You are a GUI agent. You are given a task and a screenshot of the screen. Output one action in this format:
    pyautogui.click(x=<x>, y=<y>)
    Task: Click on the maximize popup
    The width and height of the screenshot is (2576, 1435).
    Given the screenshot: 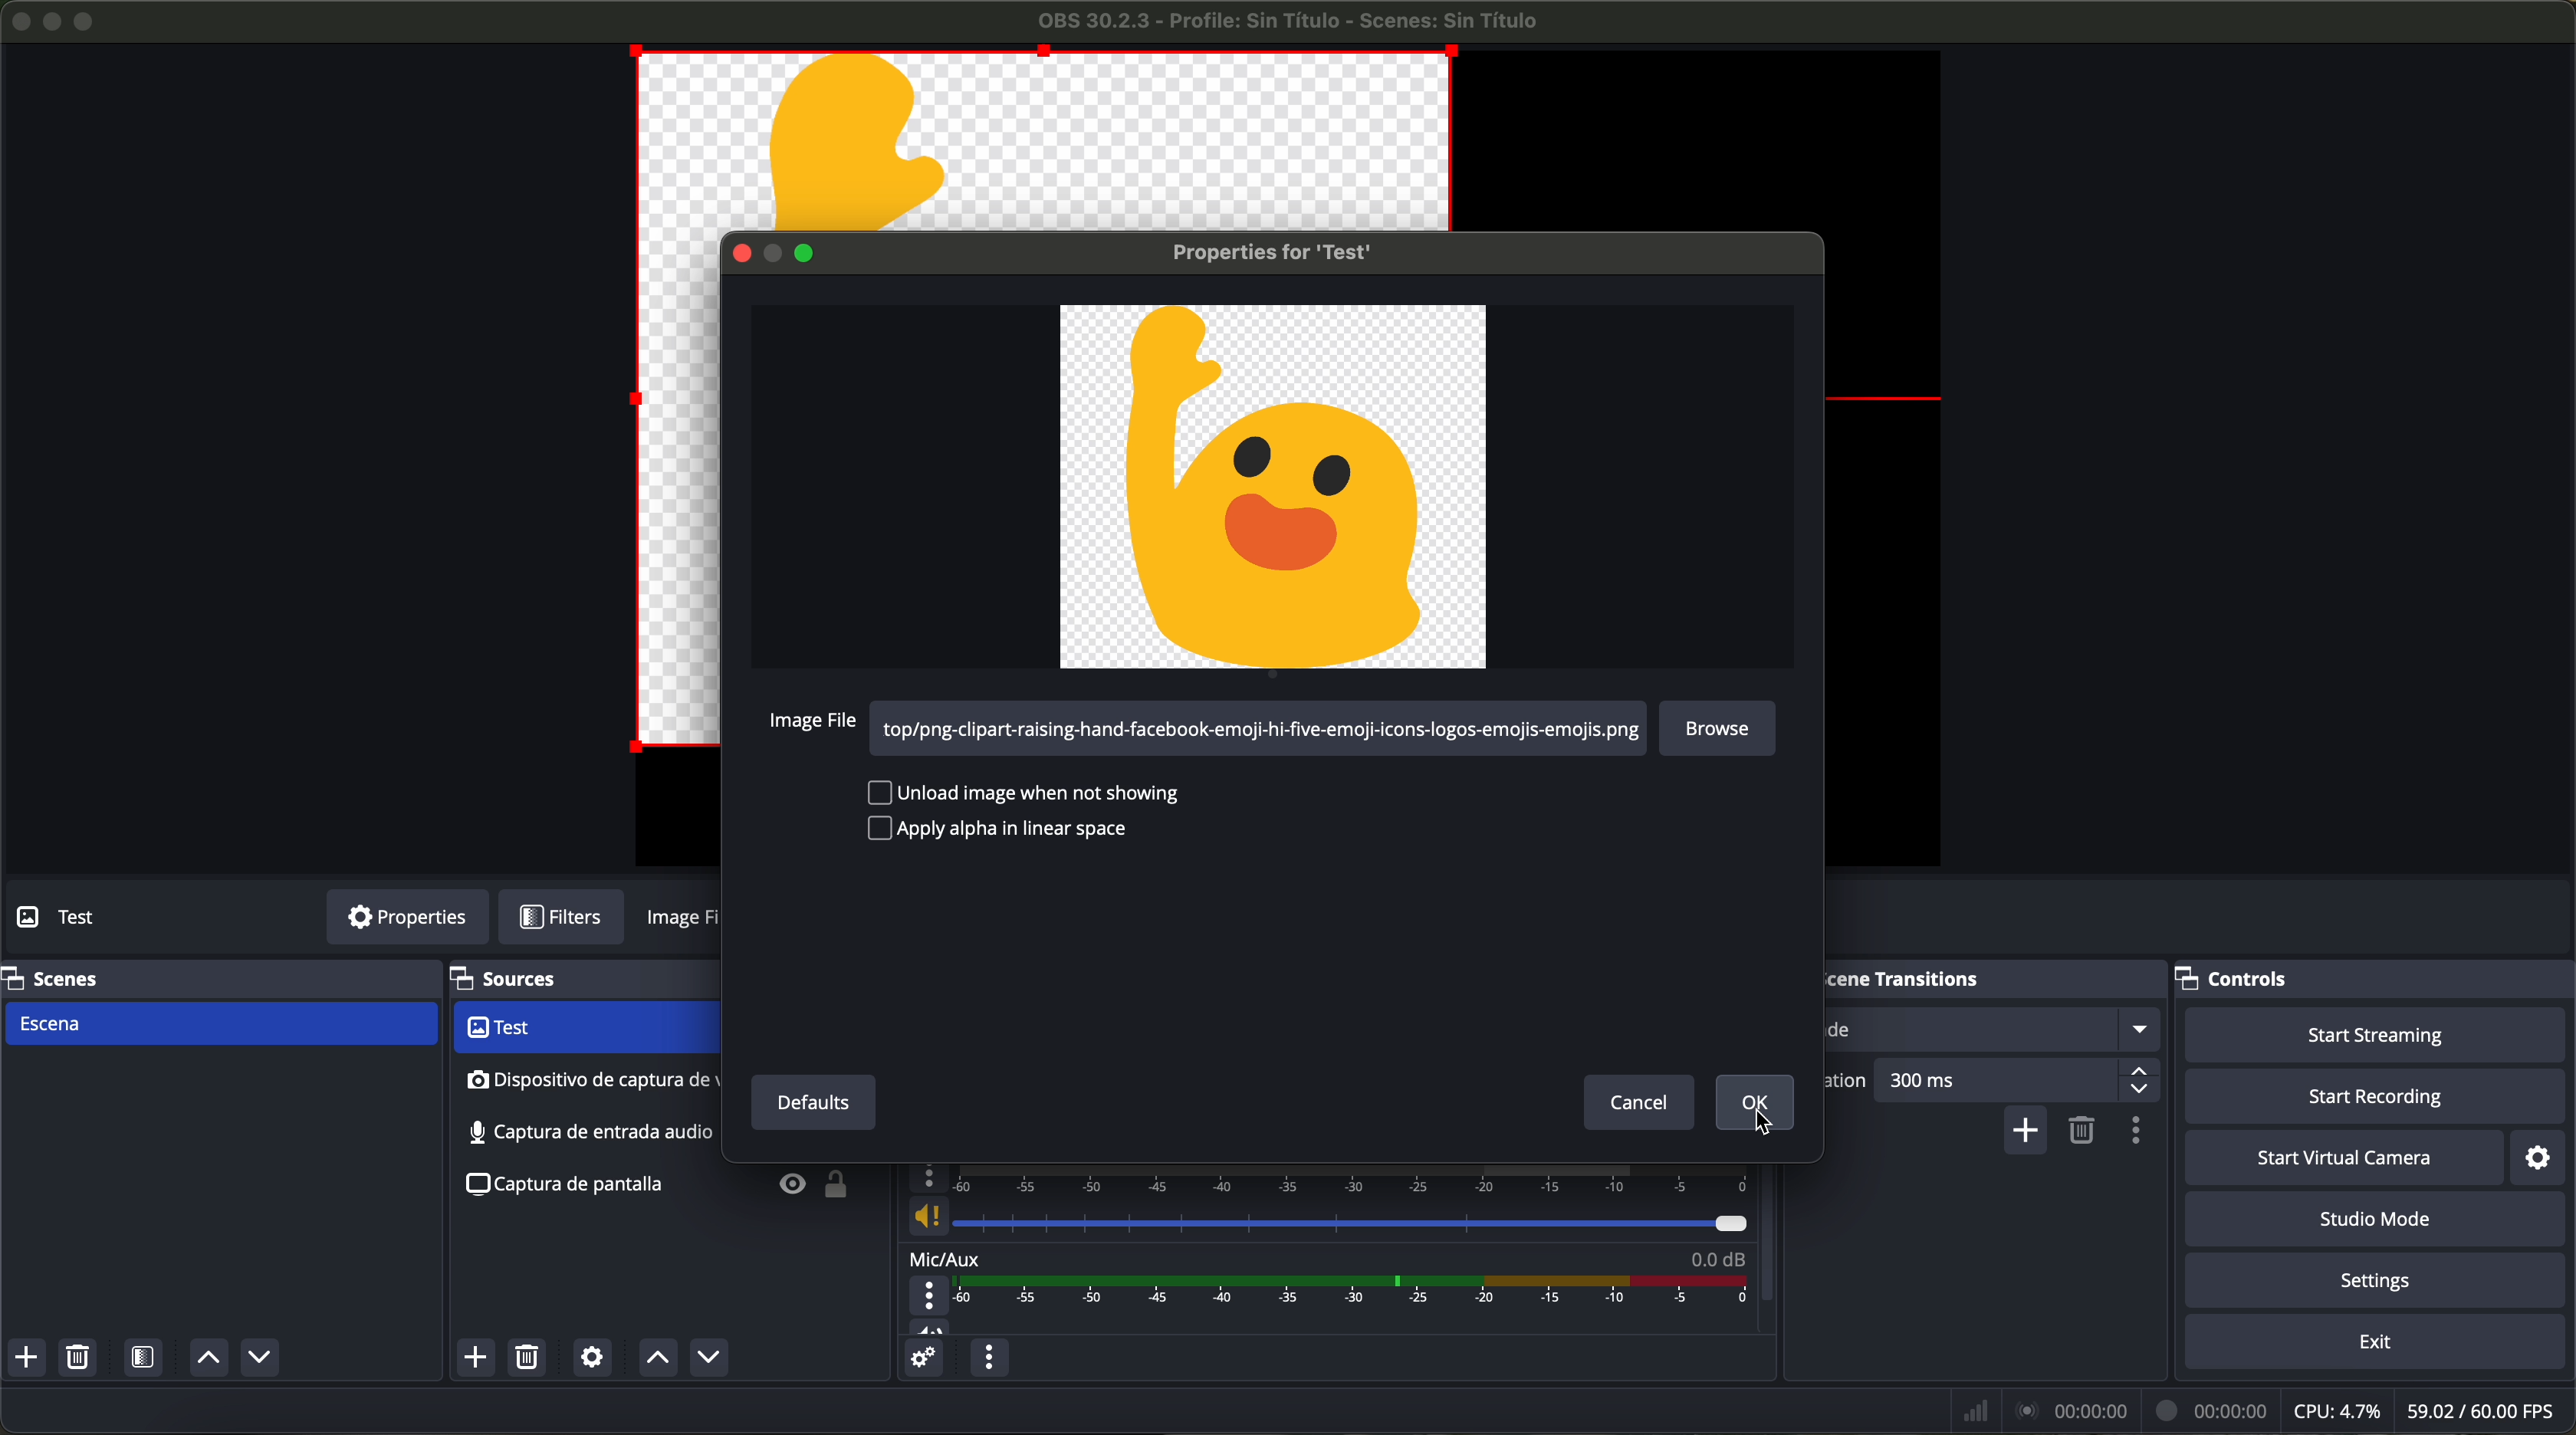 What is the action you would take?
    pyautogui.click(x=817, y=252)
    